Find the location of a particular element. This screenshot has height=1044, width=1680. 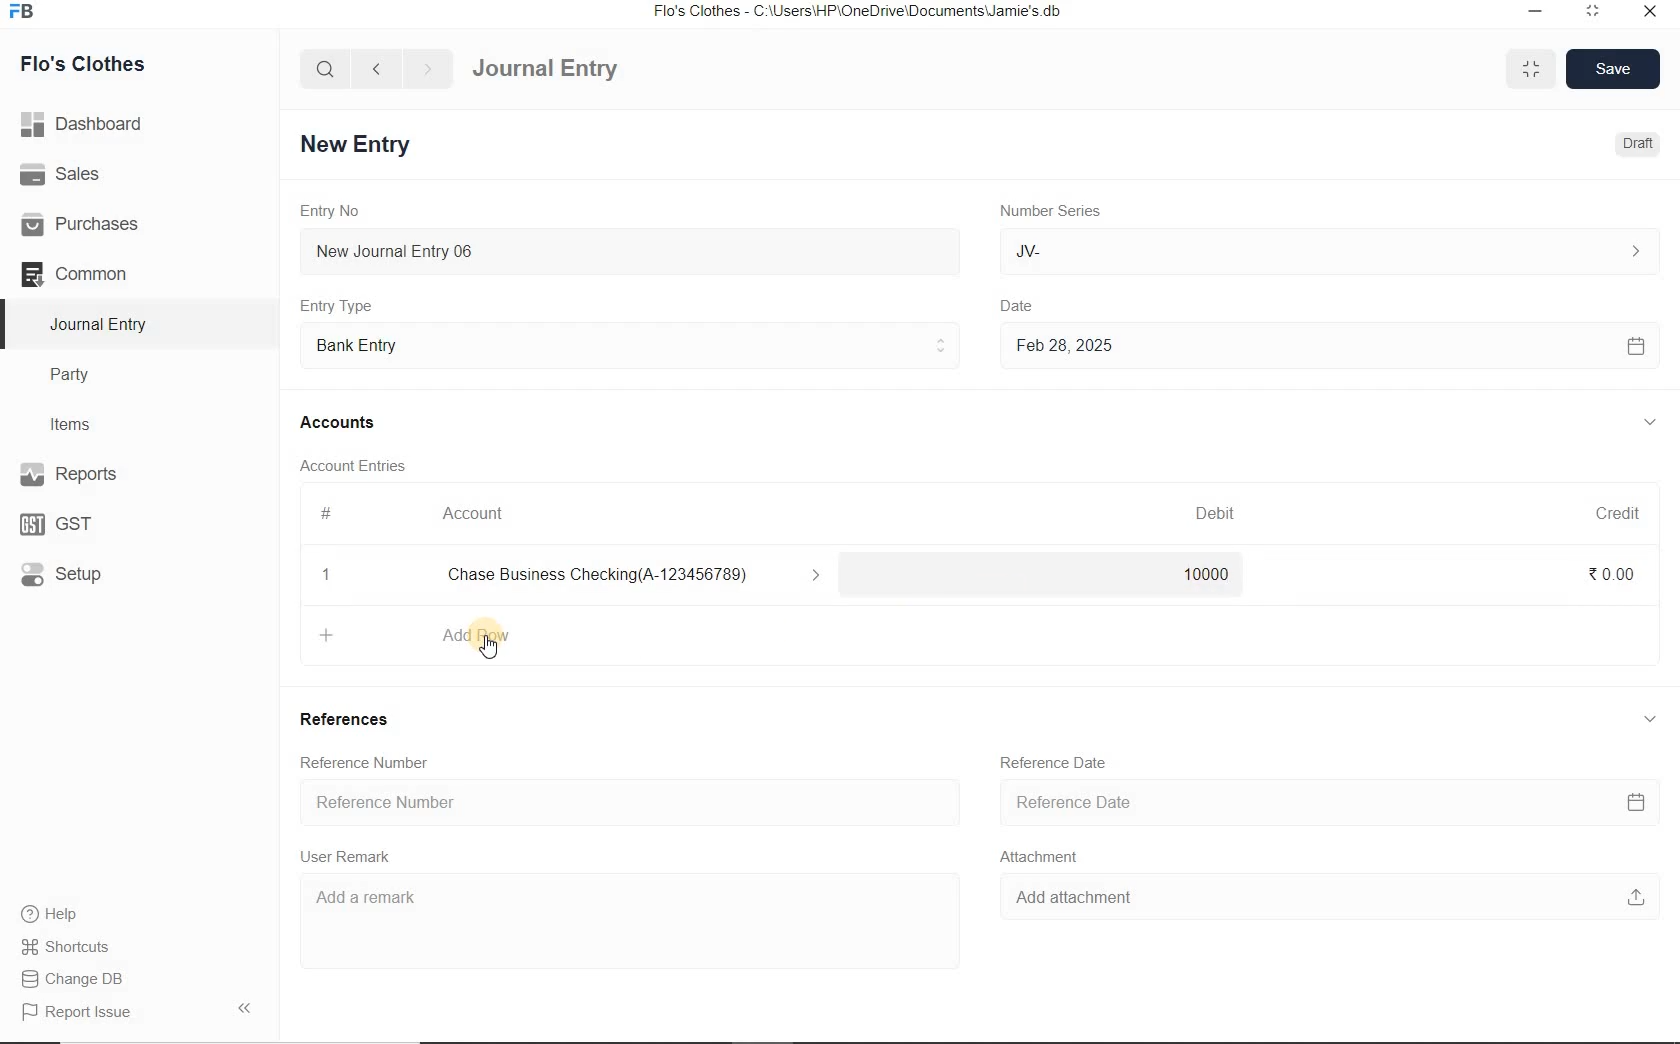

Collpase is located at coordinates (244, 1007).